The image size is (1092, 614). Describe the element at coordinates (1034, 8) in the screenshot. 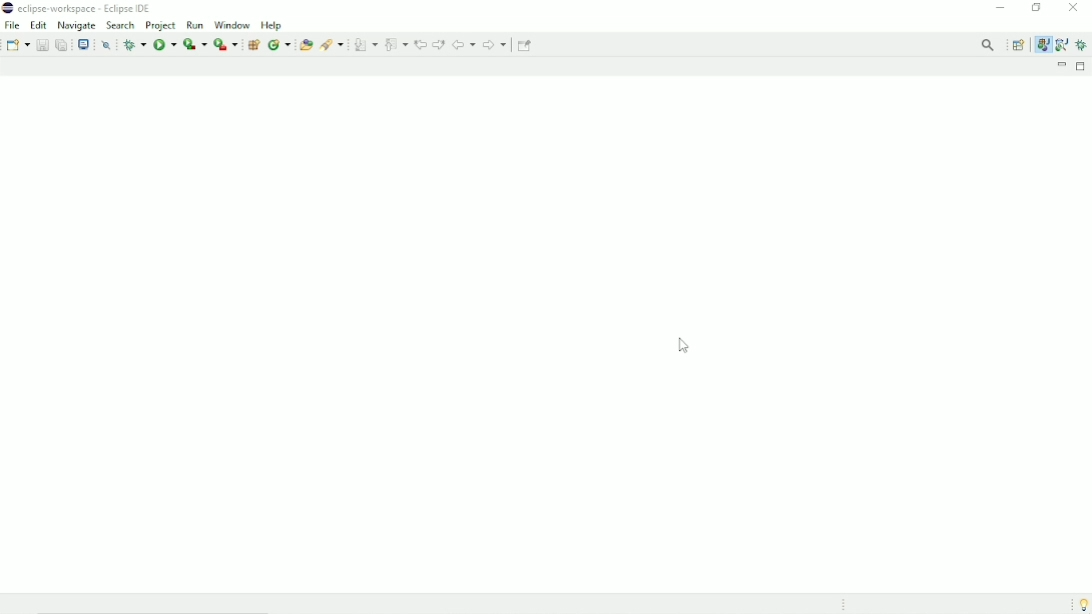

I see `Restore down` at that location.